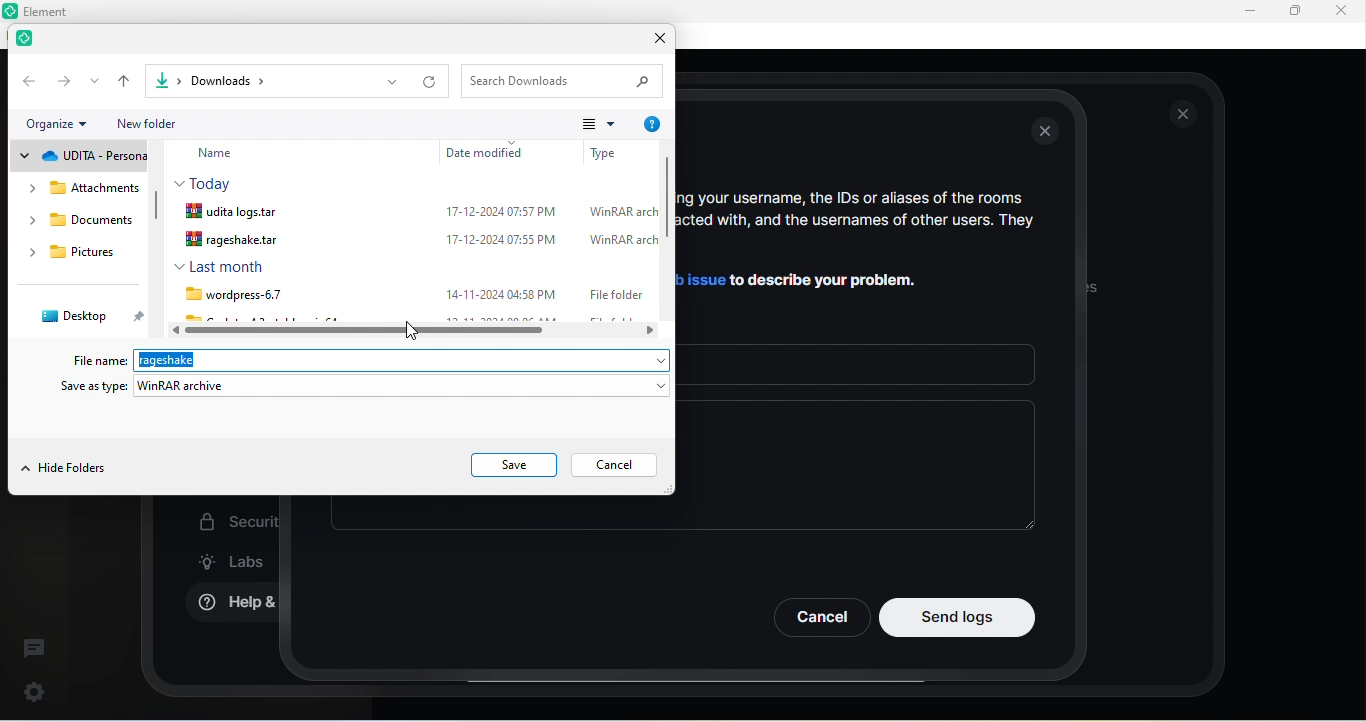  Describe the element at coordinates (623, 241) in the screenshot. I see `WinRAR arch` at that location.